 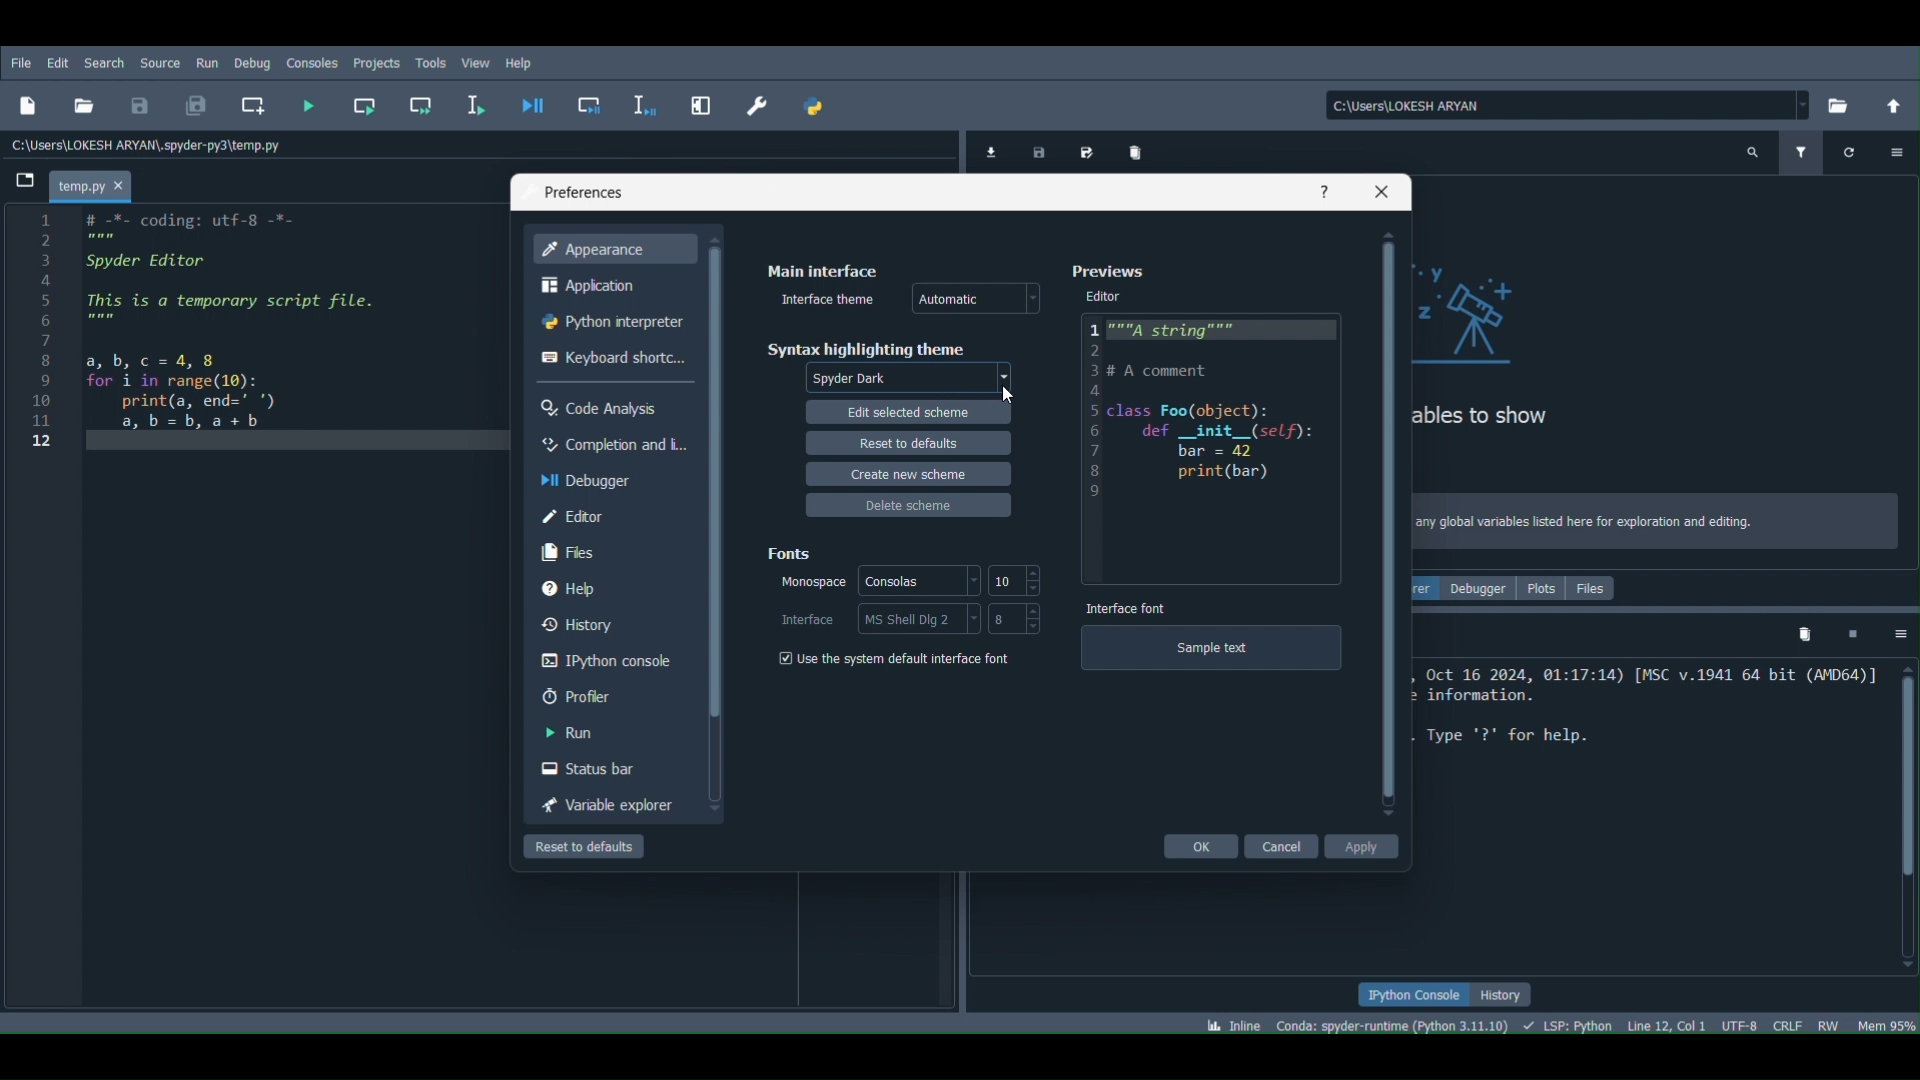 I want to click on Ok, so click(x=1200, y=845).